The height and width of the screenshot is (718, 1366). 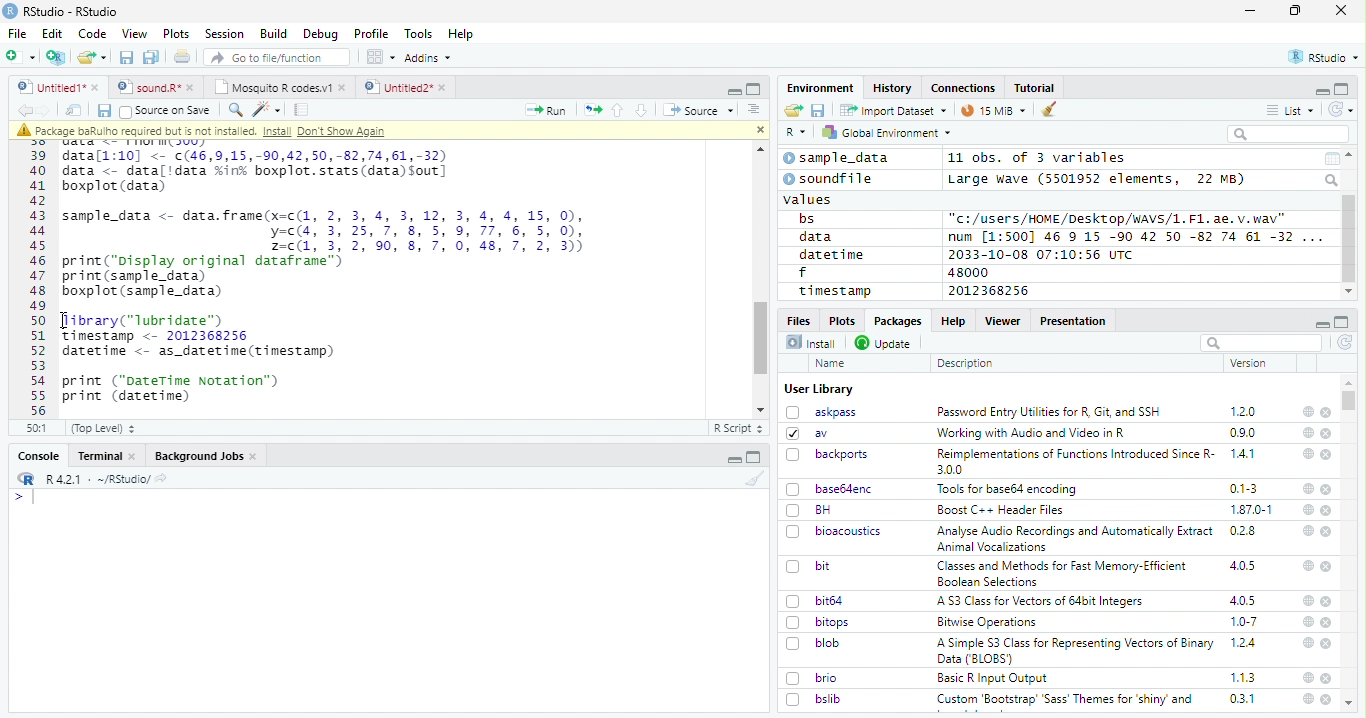 What do you see at coordinates (1245, 642) in the screenshot?
I see `1.2.4` at bounding box center [1245, 642].